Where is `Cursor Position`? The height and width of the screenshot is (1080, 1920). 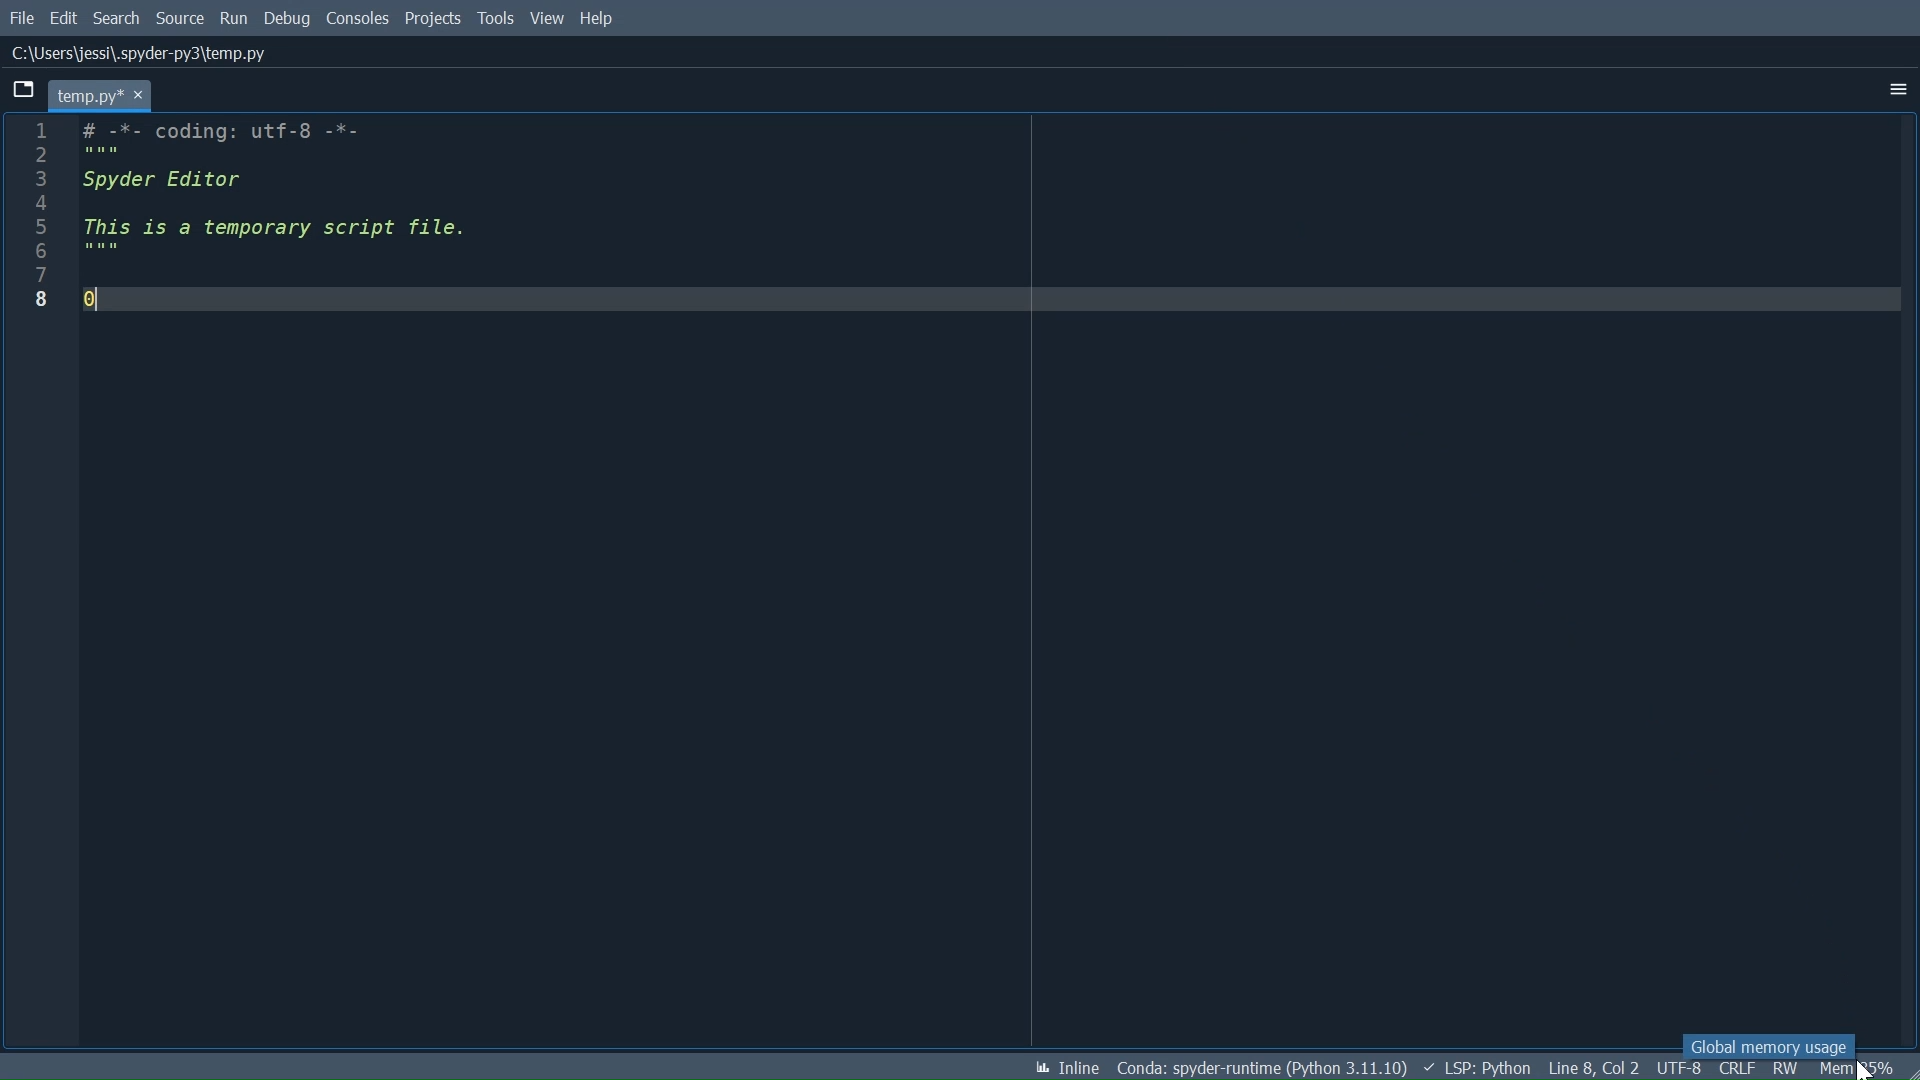 Cursor Position is located at coordinates (1592, 1067).